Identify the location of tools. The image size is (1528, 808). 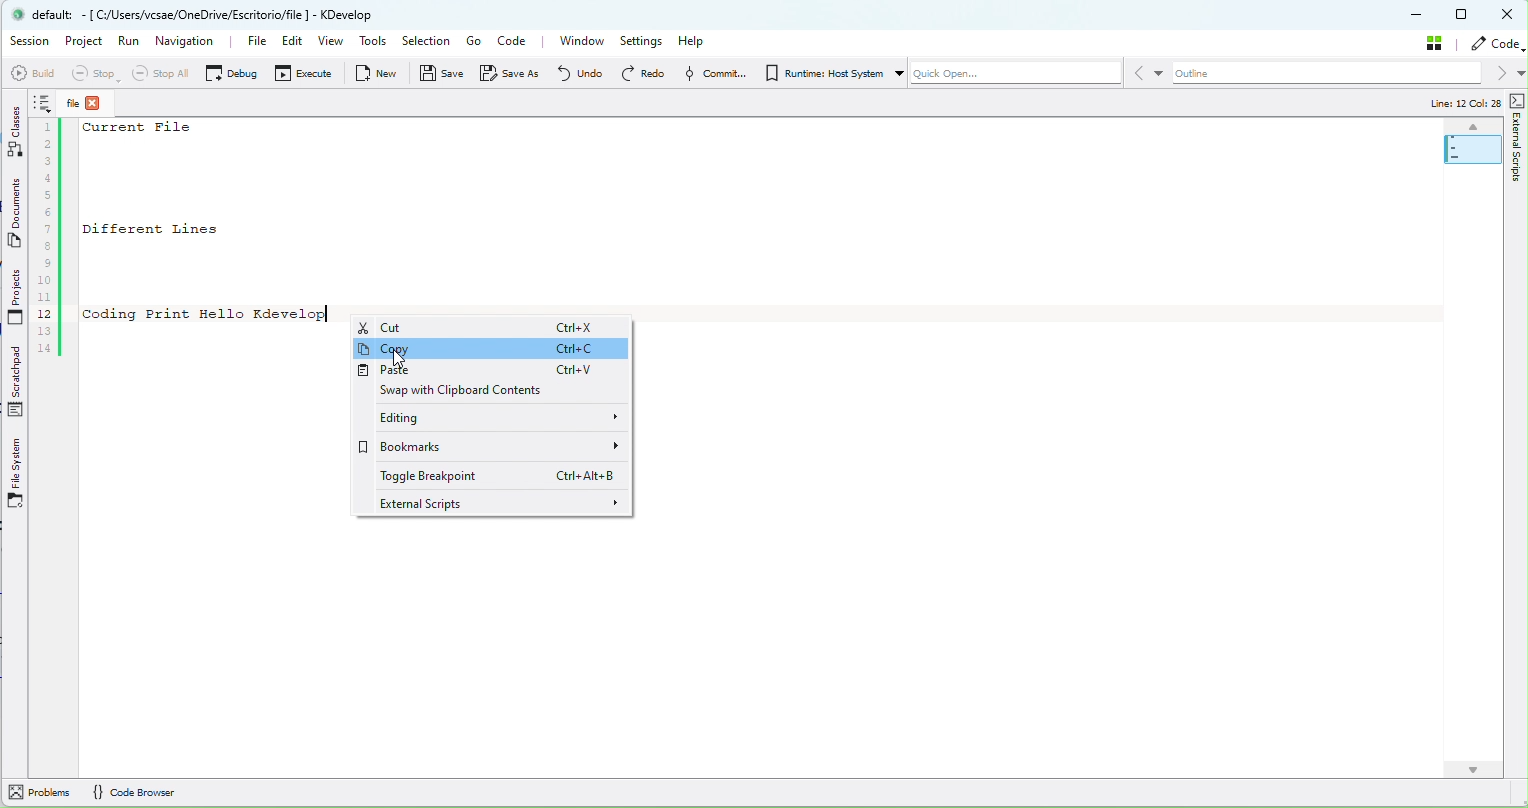
(374, 43).